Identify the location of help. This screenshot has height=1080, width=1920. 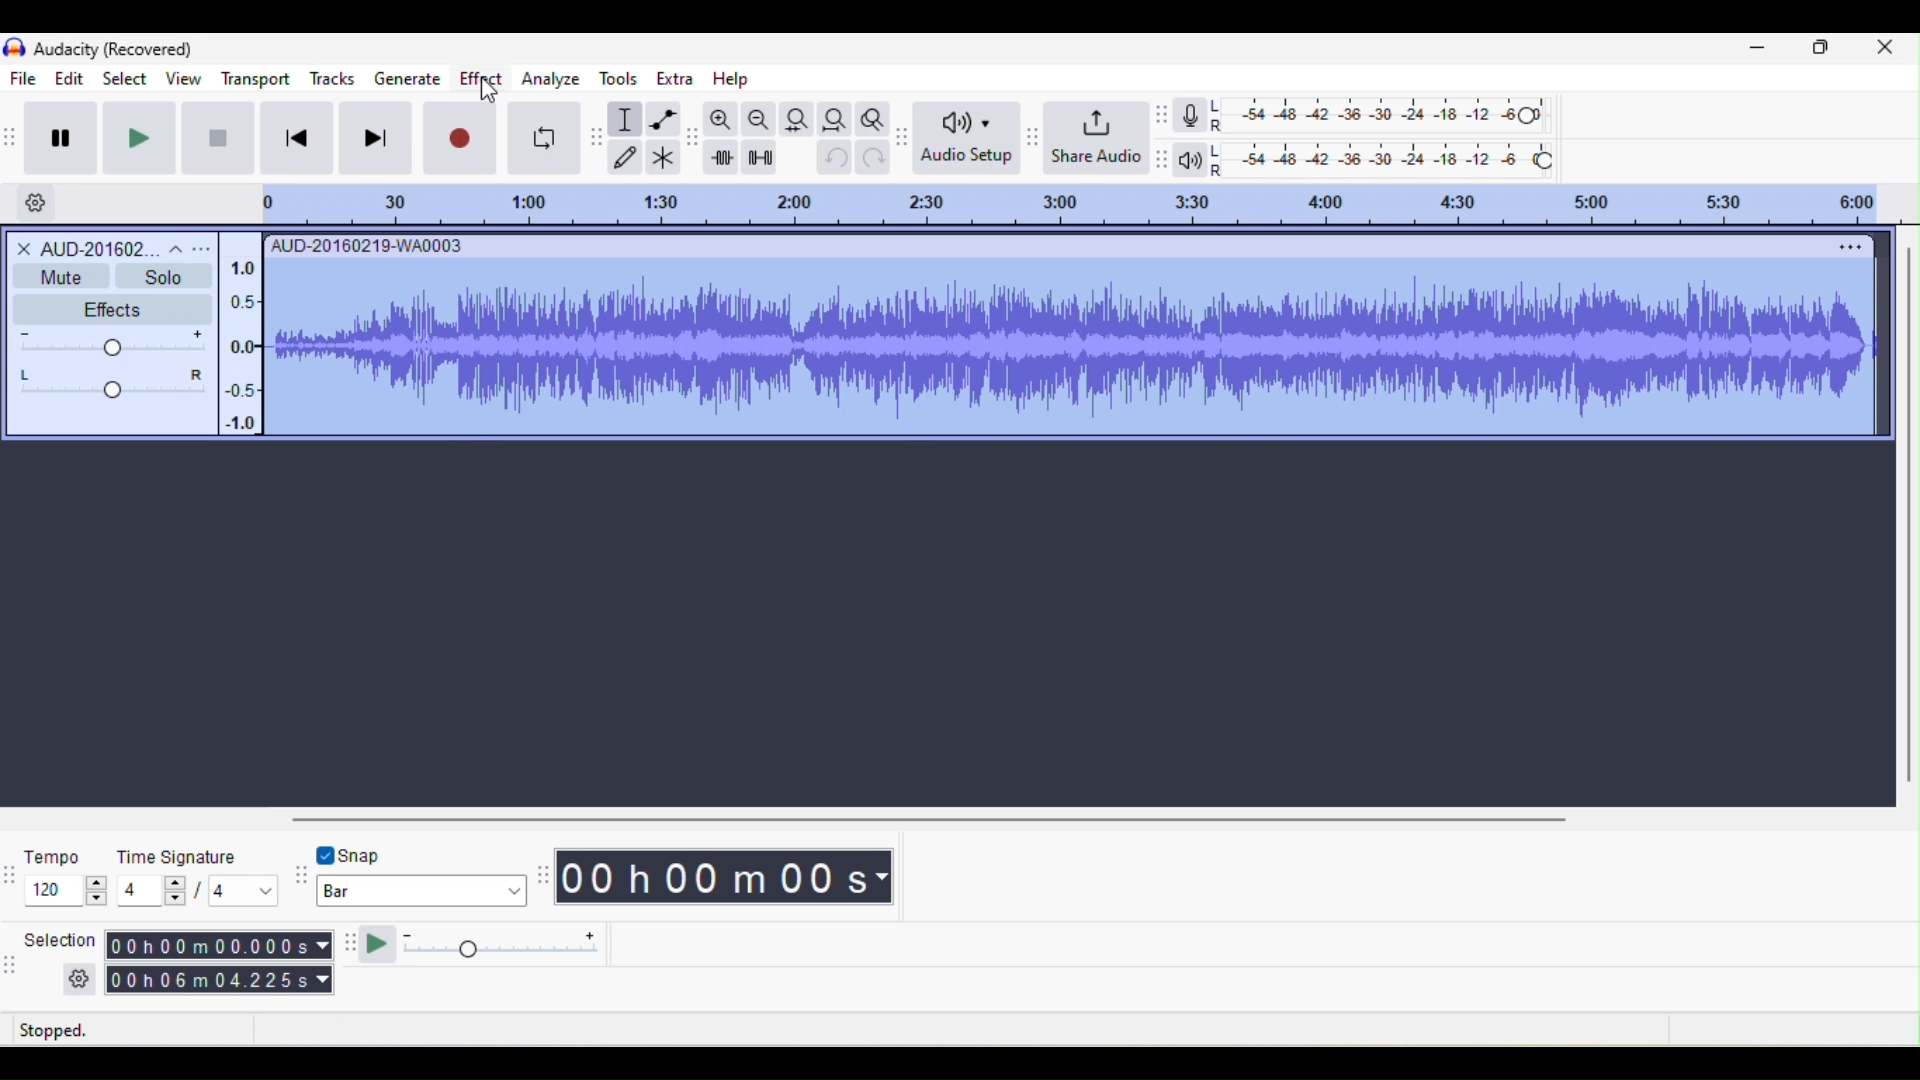
(728, 79).